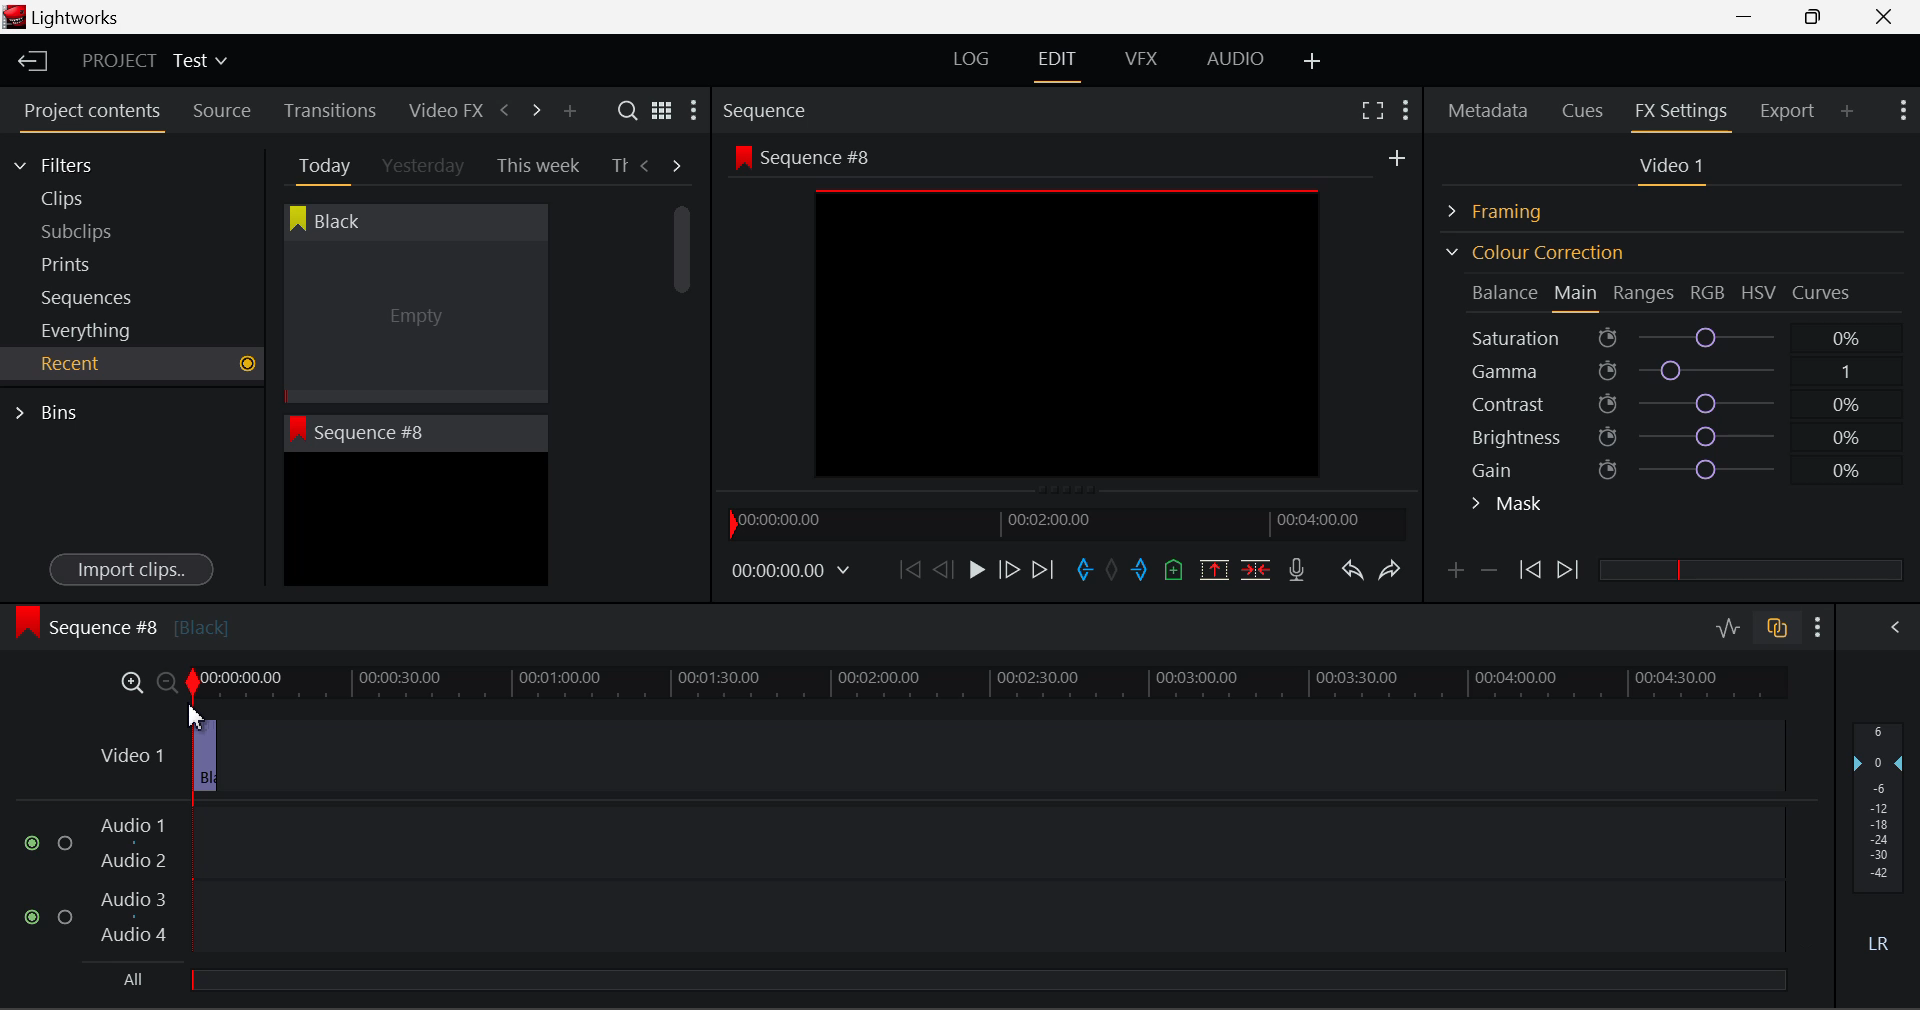 The image size is (1920, 1010). Describe the element at coordinates (1507, 292) in the screenshot. I see `Balance Section` at that location.